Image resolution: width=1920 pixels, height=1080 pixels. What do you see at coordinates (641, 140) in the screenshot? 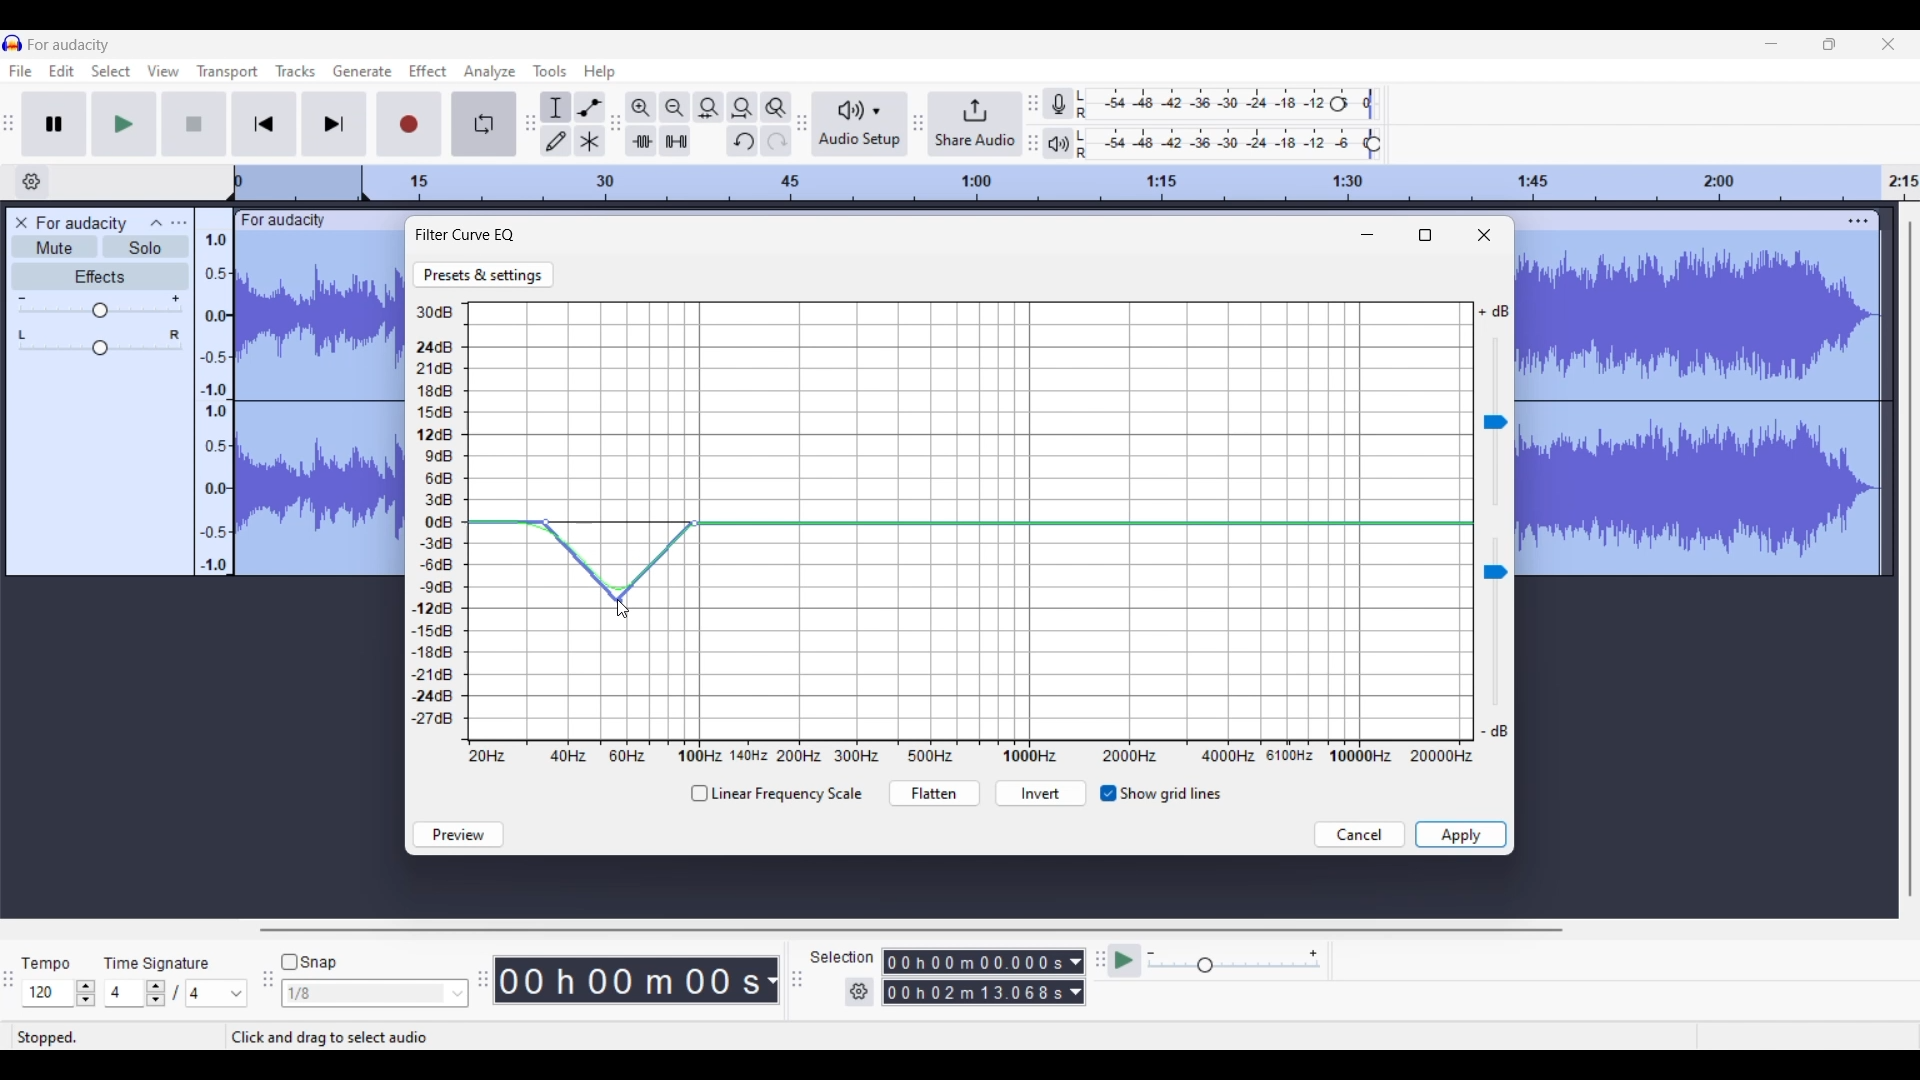
I see `Trim audio outside selection` at bounding box center [641, 140].